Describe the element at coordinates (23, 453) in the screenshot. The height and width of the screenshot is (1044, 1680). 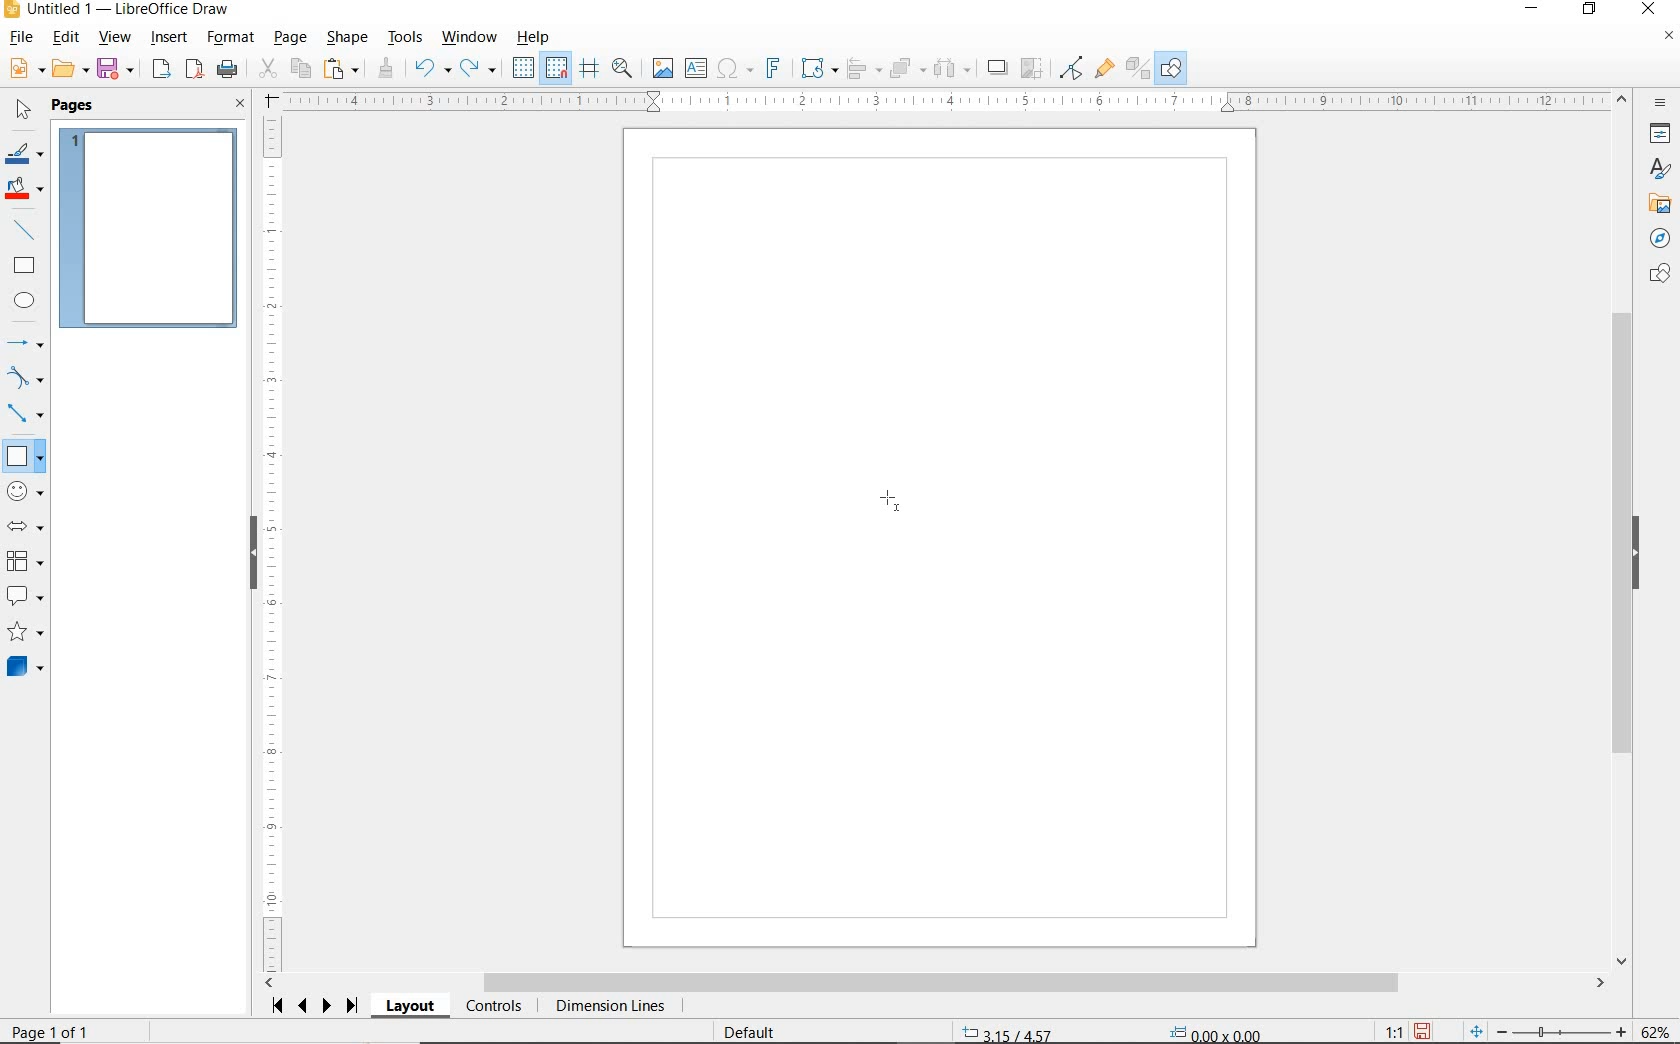
I see `BASIC SHAPES` at that location.